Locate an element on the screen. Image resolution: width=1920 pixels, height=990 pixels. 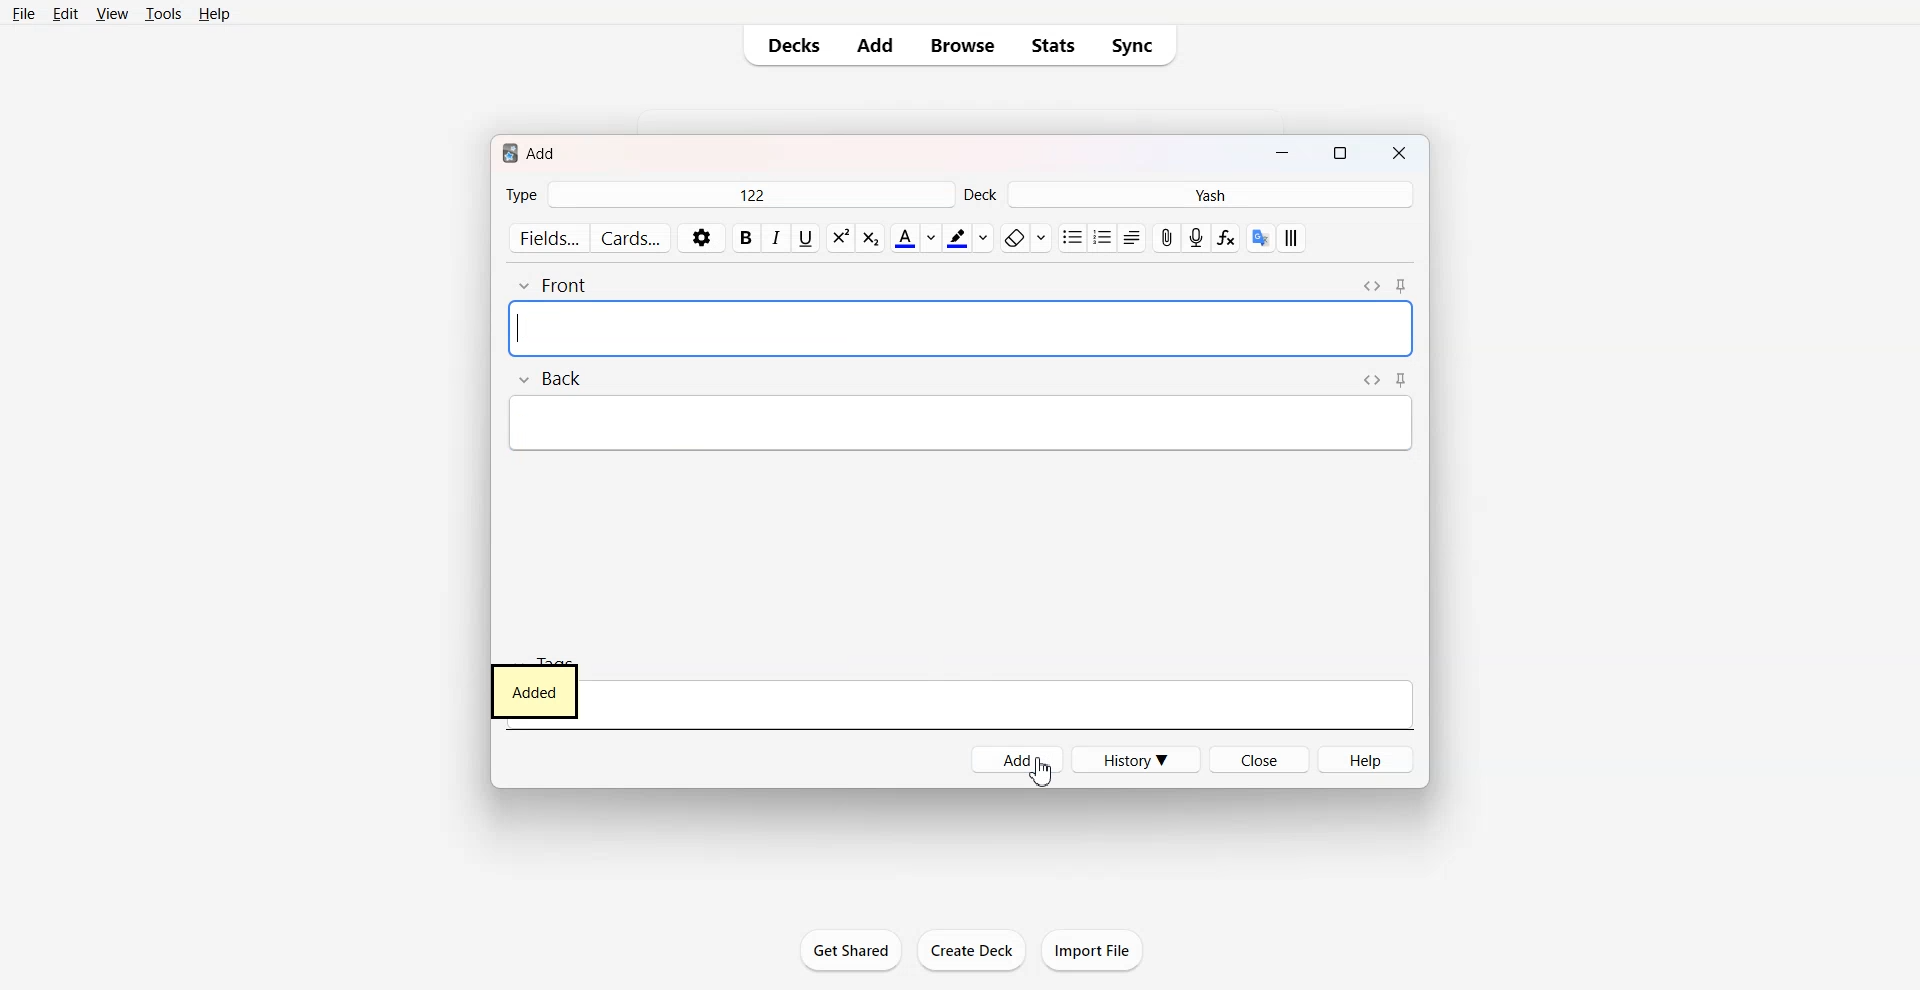
Maximize is located at coordinates (1344, 155).